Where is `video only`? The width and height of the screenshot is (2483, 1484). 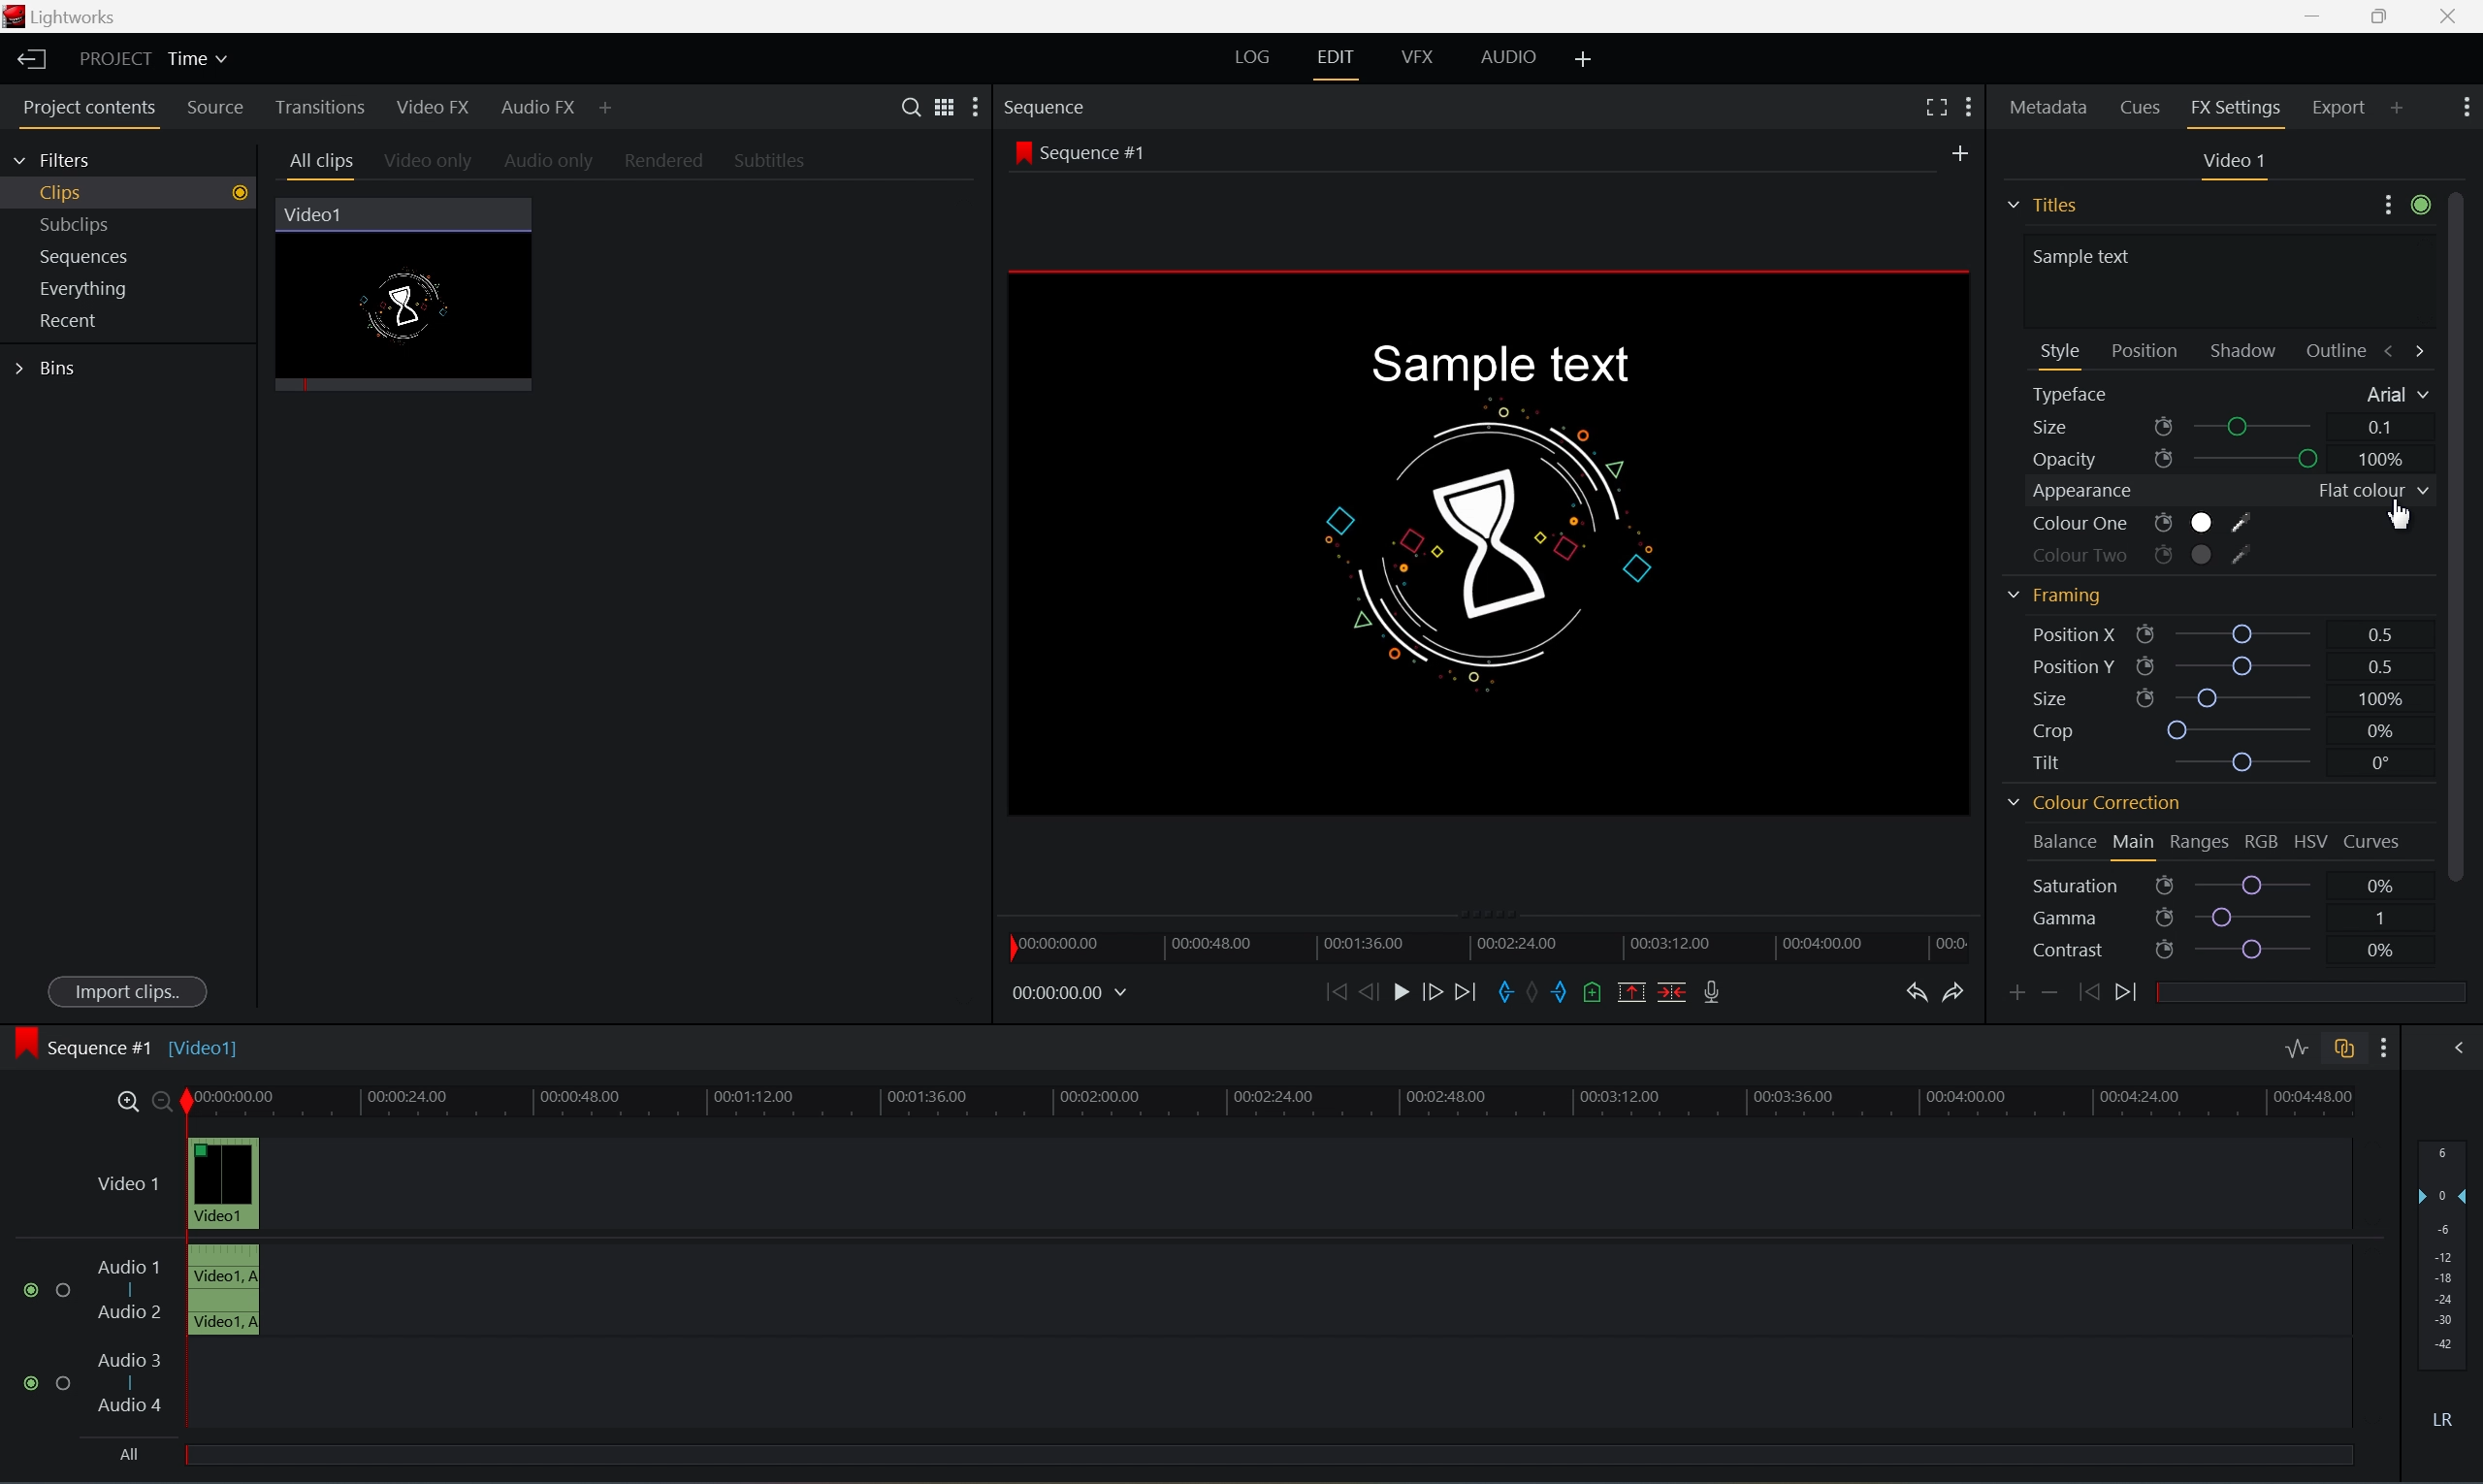
video only is located at coordinates (430, 163).